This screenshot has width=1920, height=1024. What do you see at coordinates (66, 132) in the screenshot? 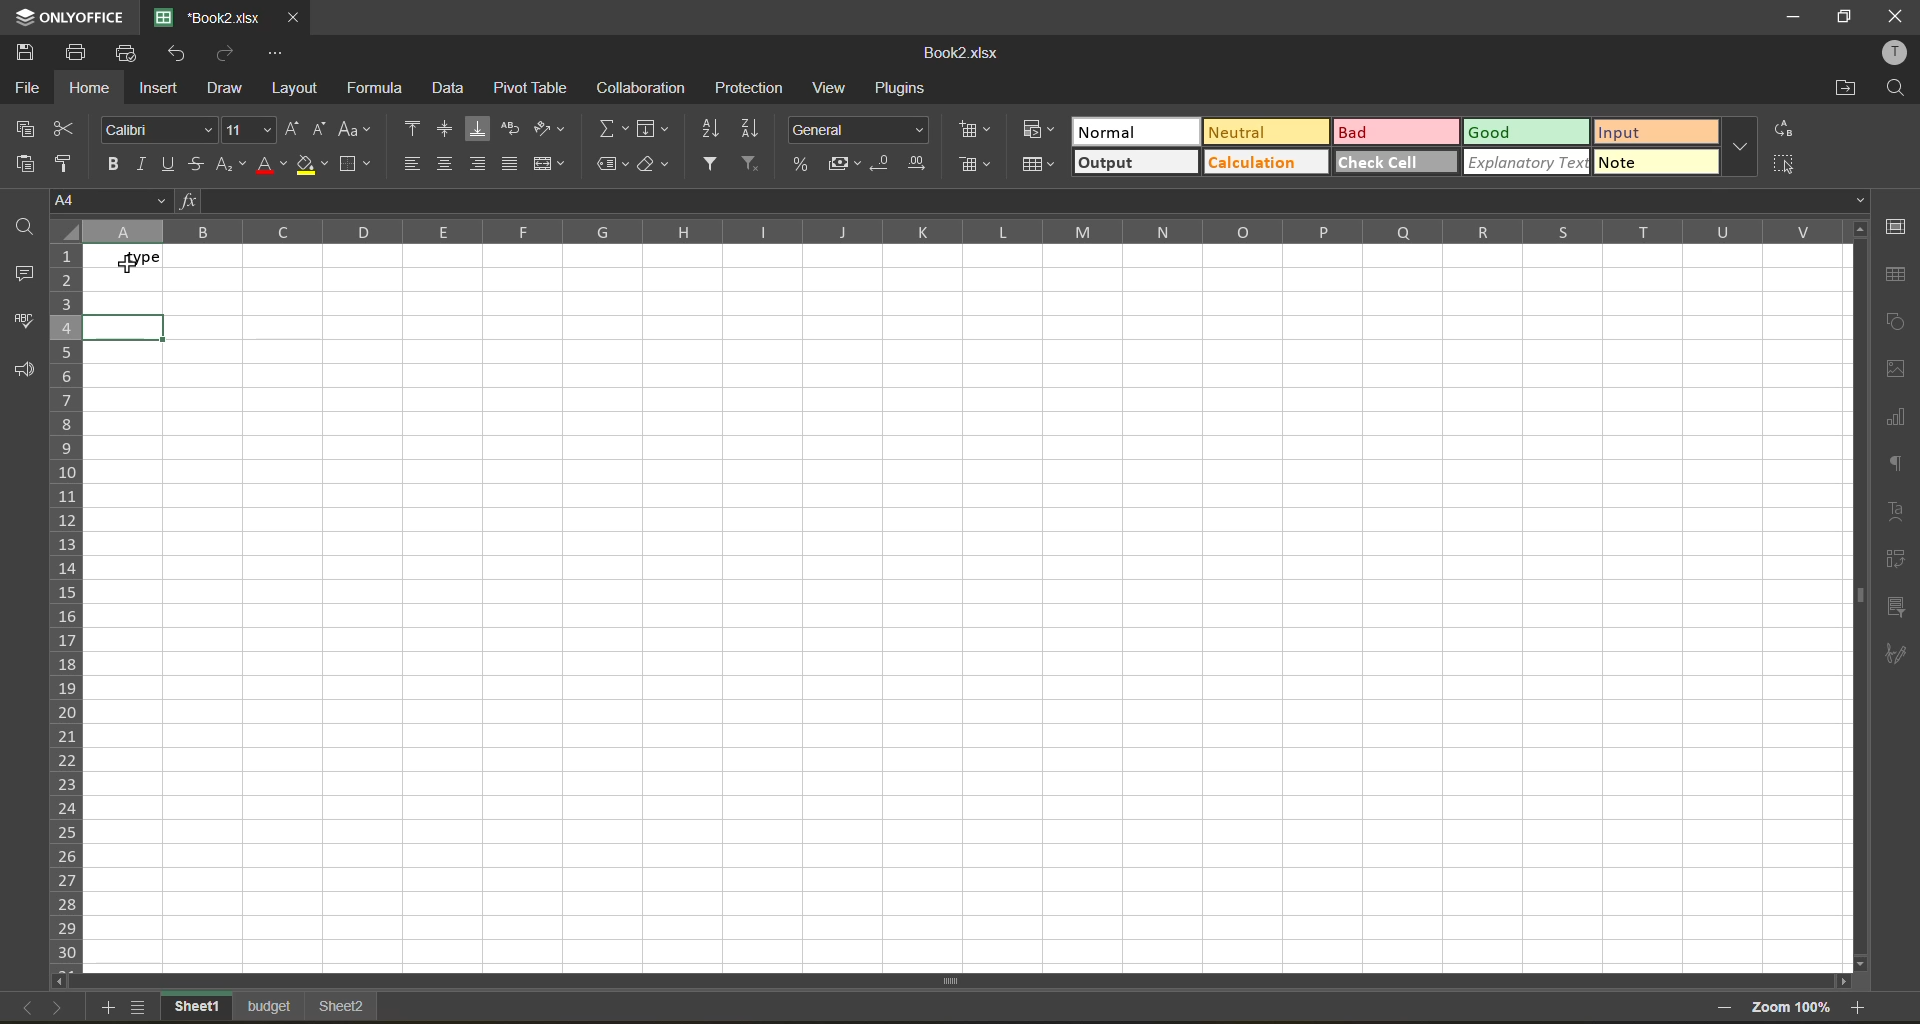
I see `cut` at bounding box center [66, 132].